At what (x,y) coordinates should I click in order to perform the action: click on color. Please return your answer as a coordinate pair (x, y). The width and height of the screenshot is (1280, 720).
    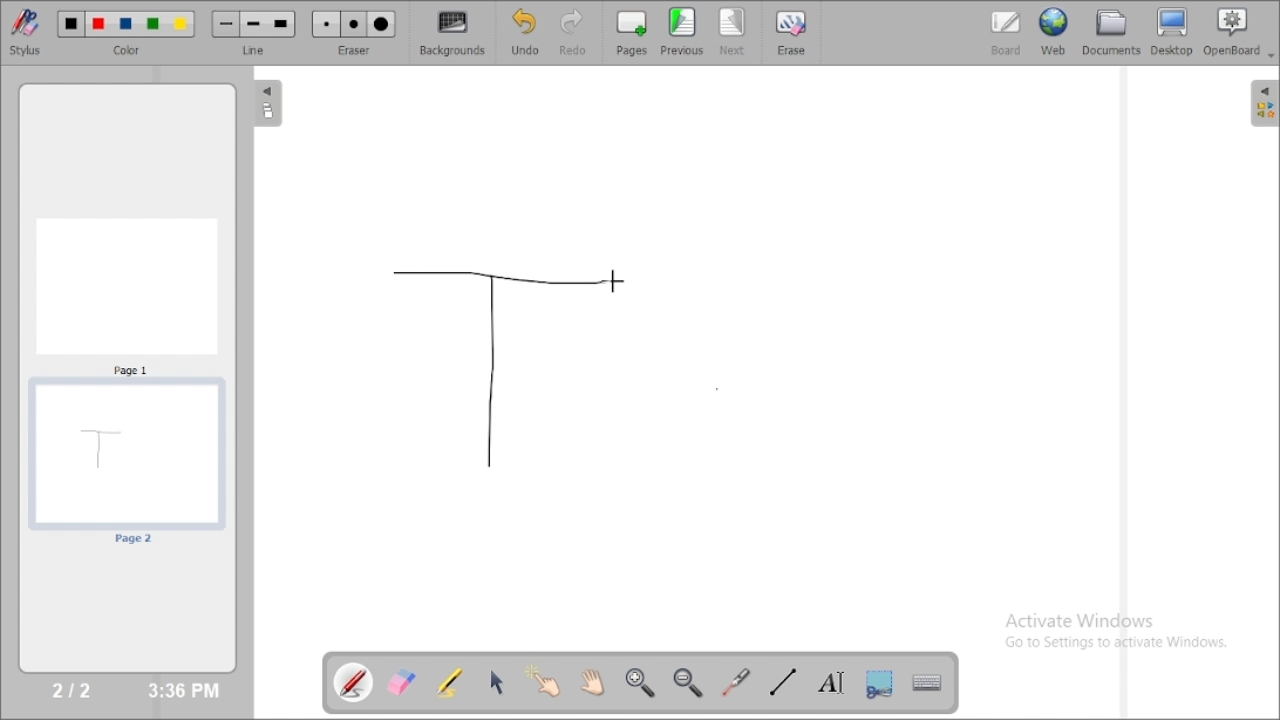
    Looking at the image, I should click on (130, 51).